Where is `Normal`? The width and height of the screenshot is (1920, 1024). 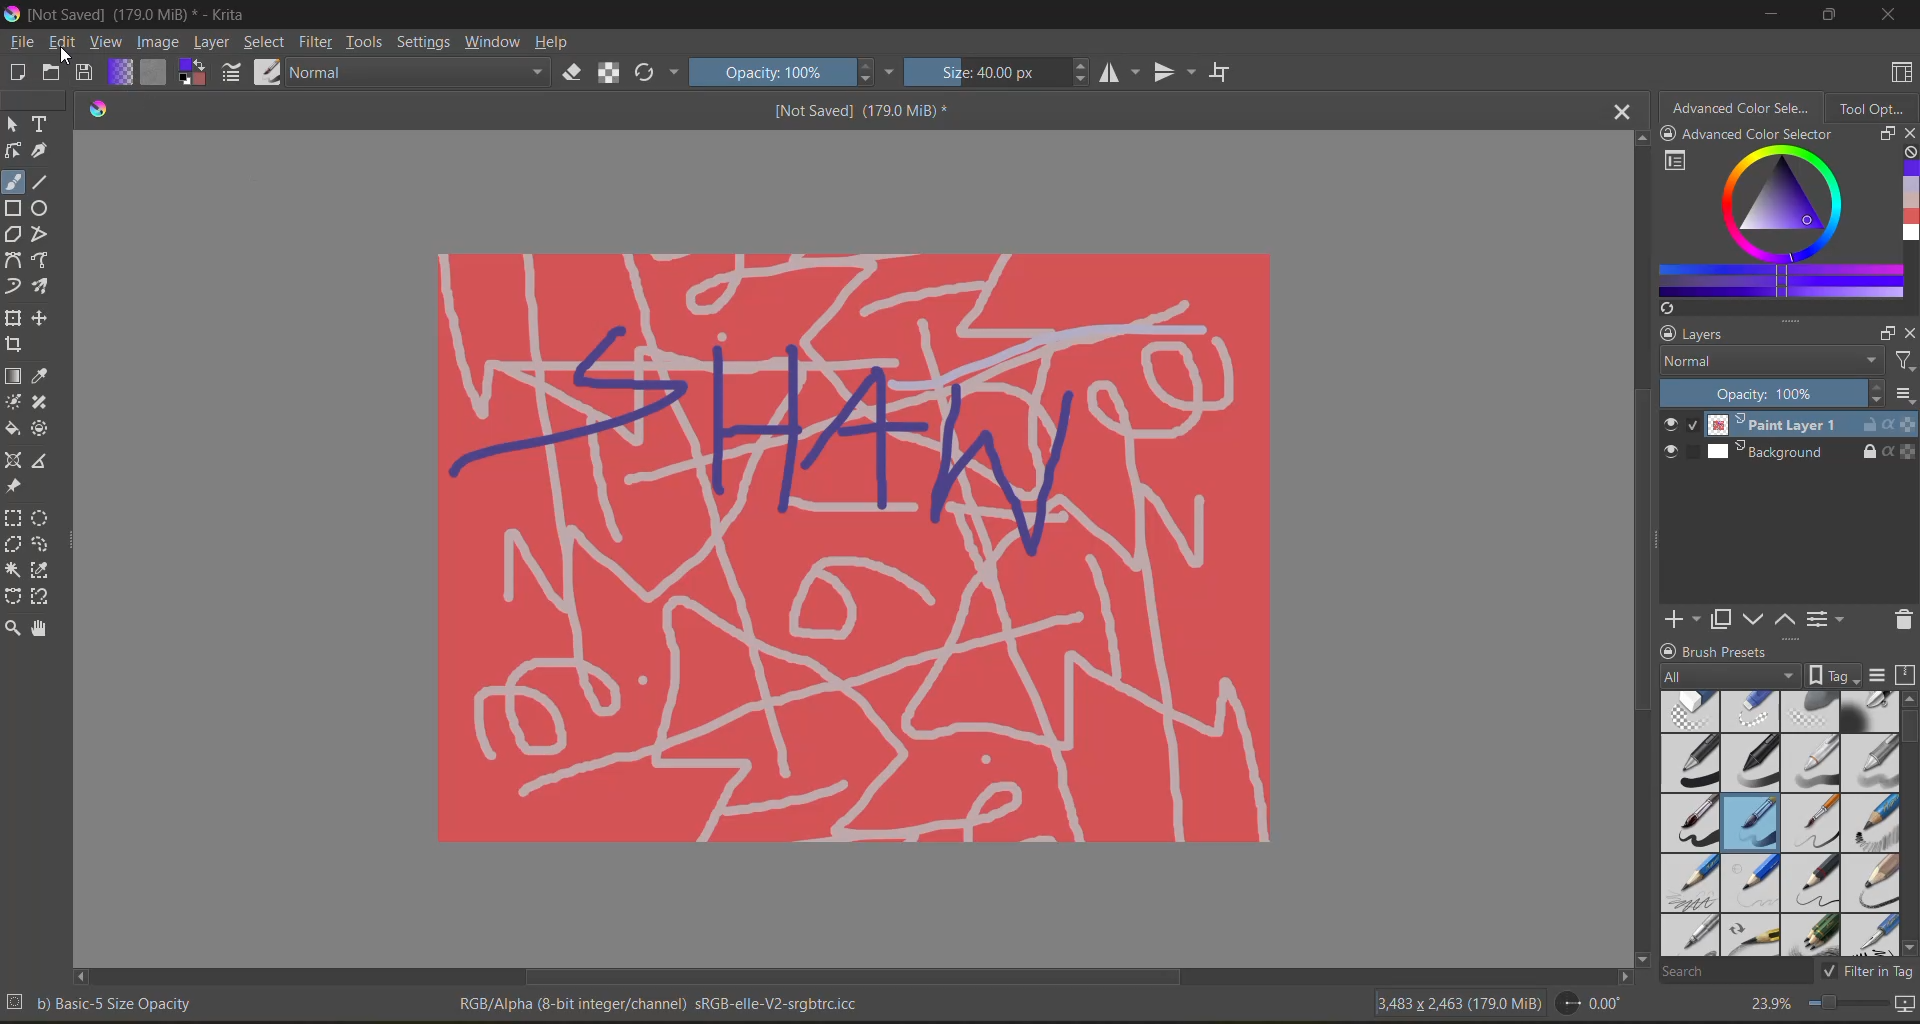
Normal is located at coordinates (421, 73).